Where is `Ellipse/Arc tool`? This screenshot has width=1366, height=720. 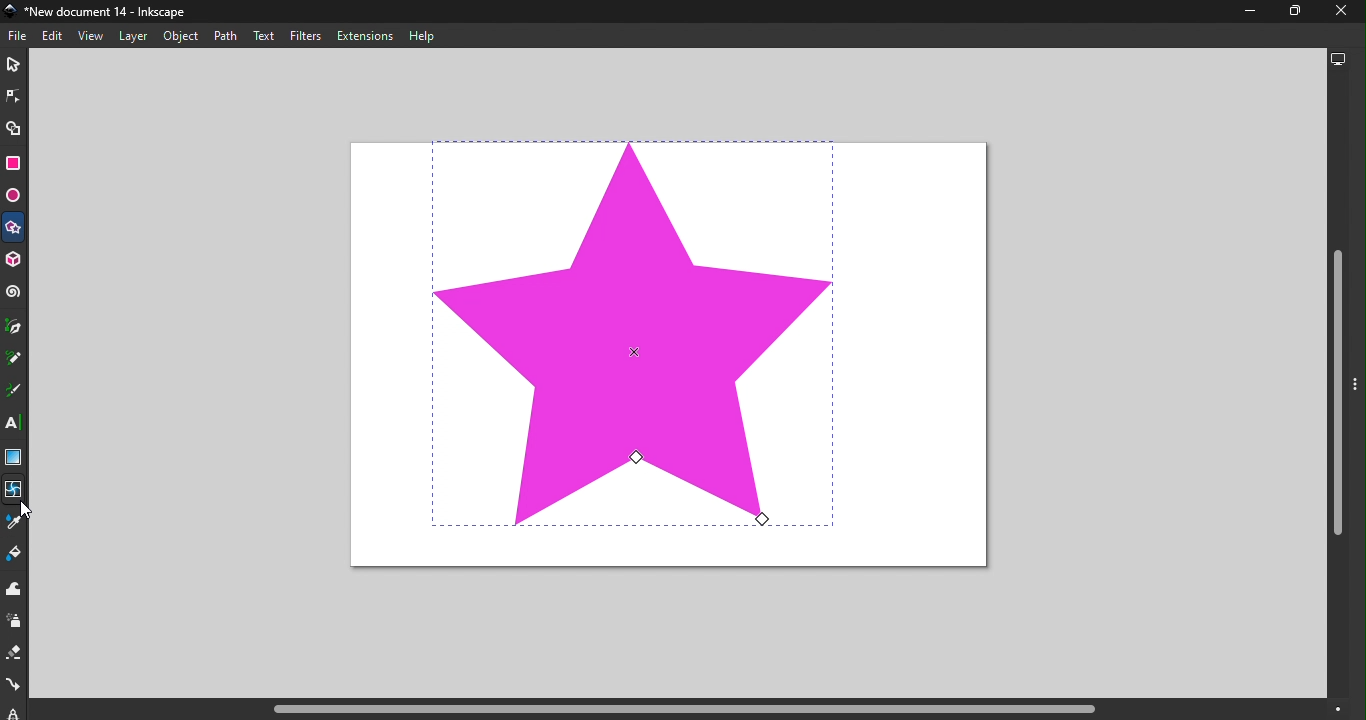
Ellipse/Arc tool is located at coordinates (15, 196).